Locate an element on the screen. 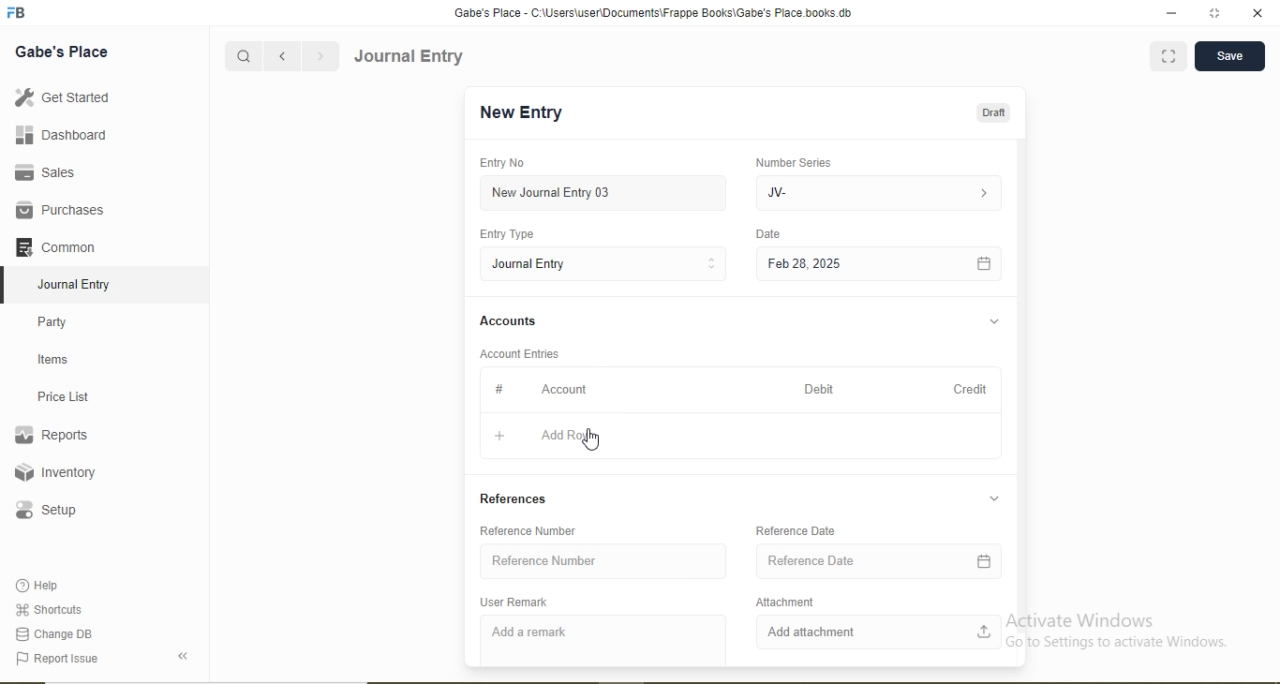 The height and width of the screenshot is (684, 1280). Setup is located at coordinates (45, 510).